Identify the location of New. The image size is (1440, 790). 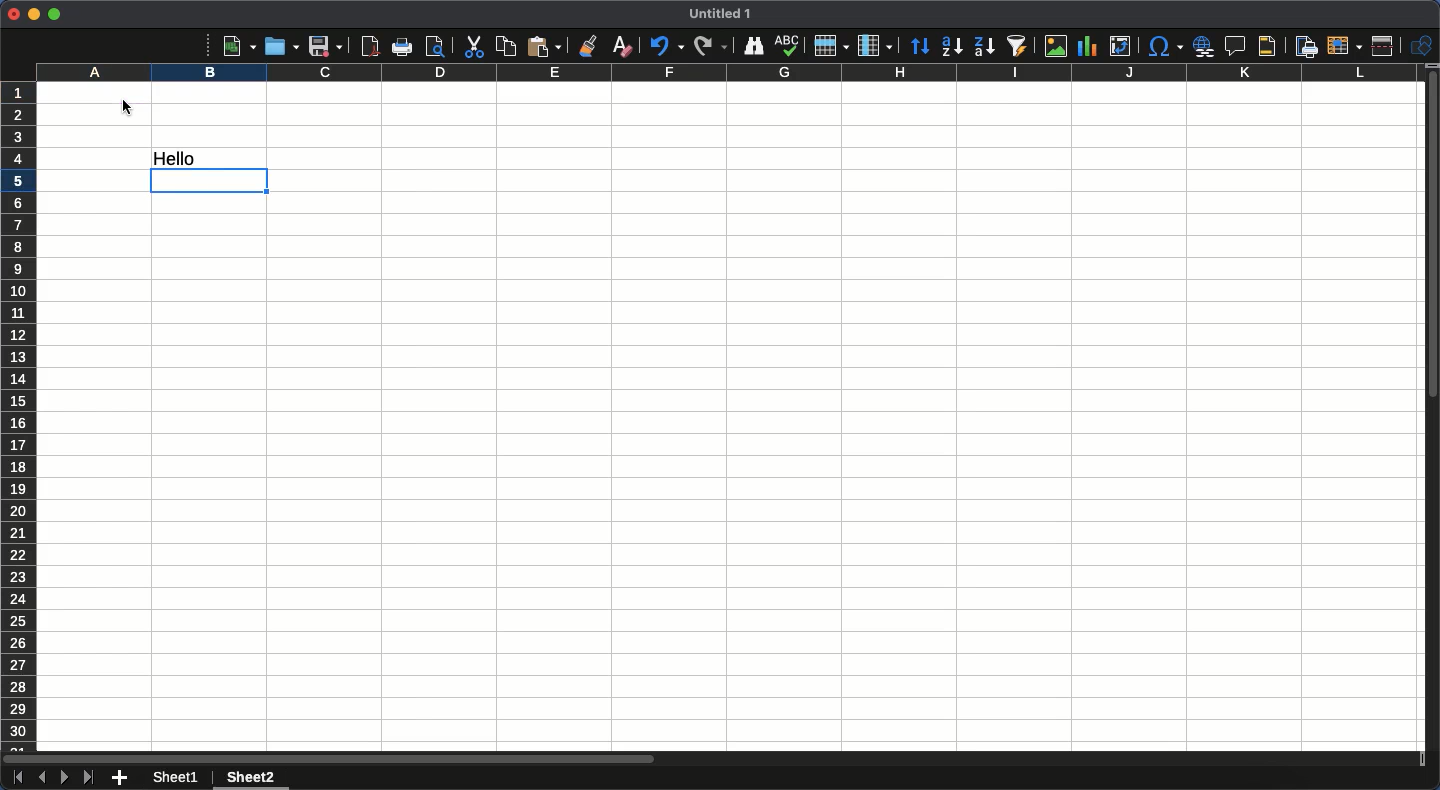
(239, 45).